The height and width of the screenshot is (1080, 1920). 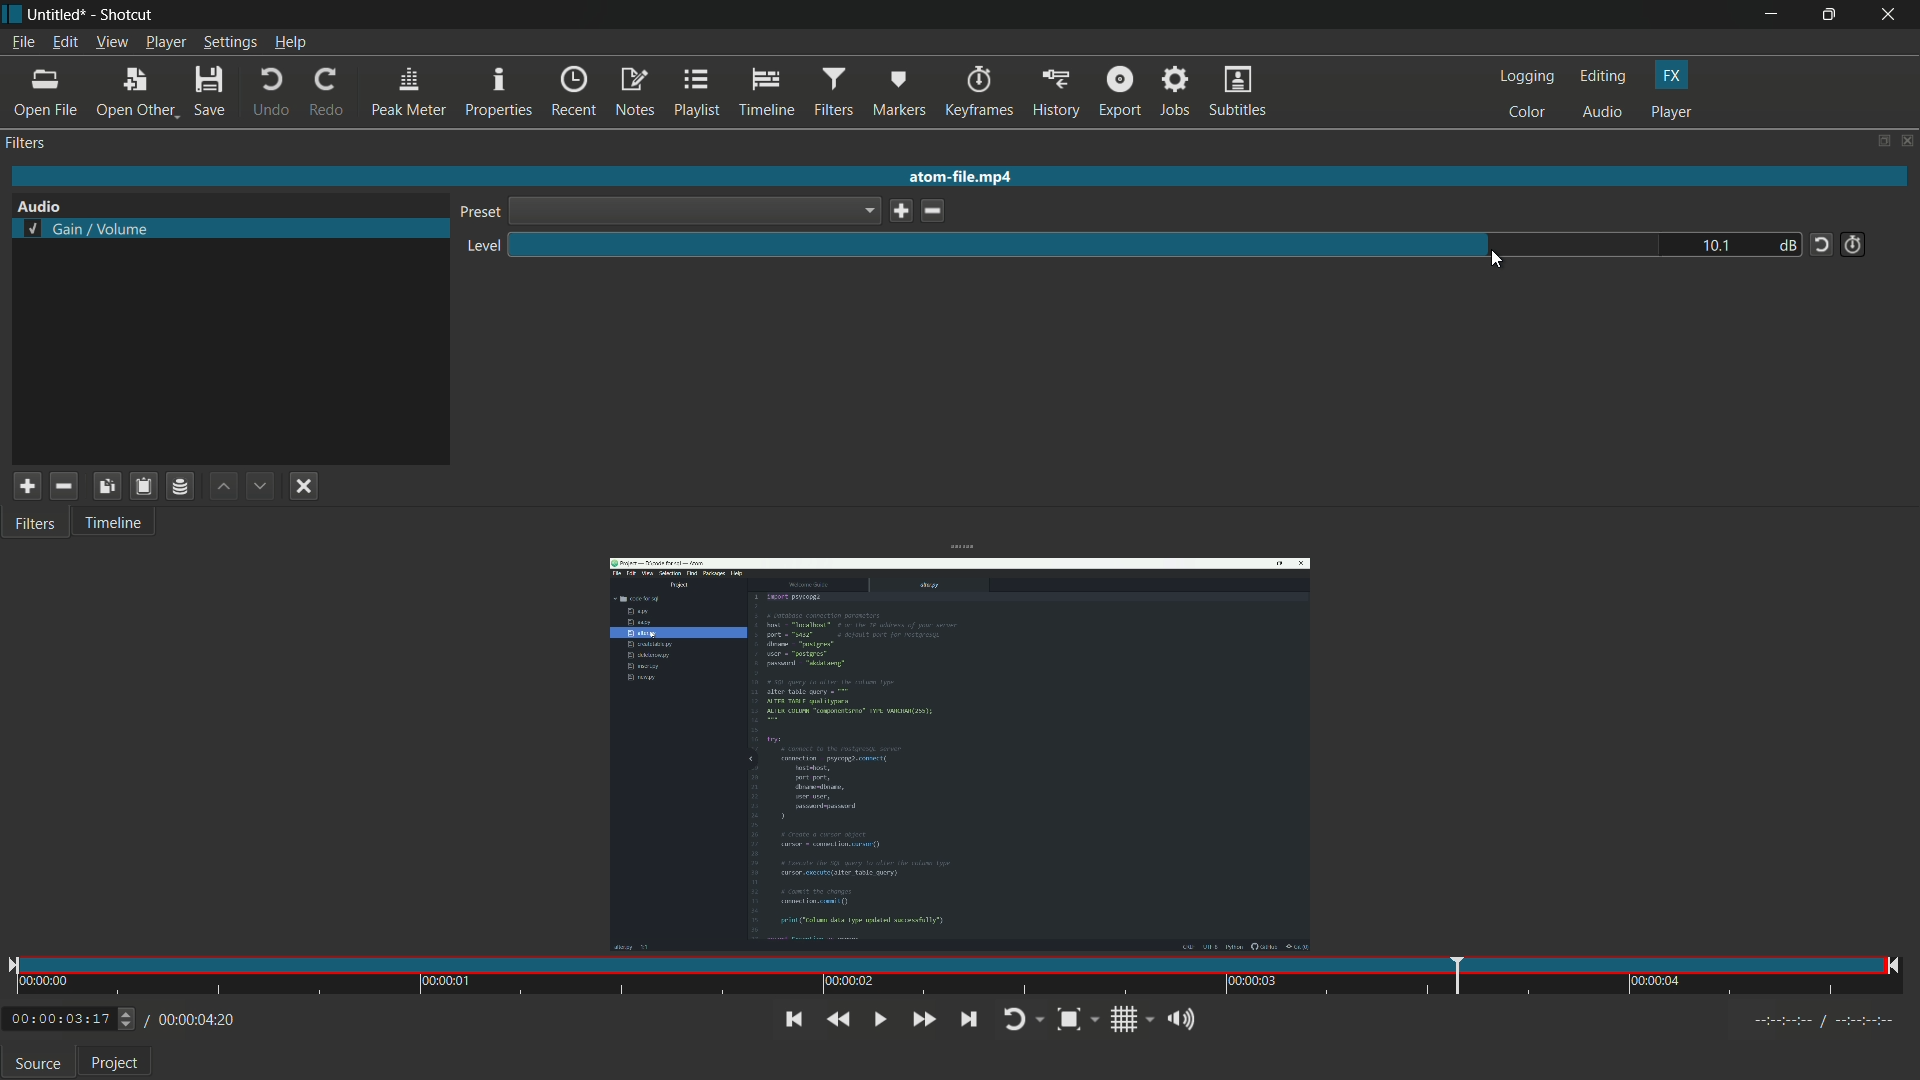 I want to click on deselect filter, so click(x=305, y=486).